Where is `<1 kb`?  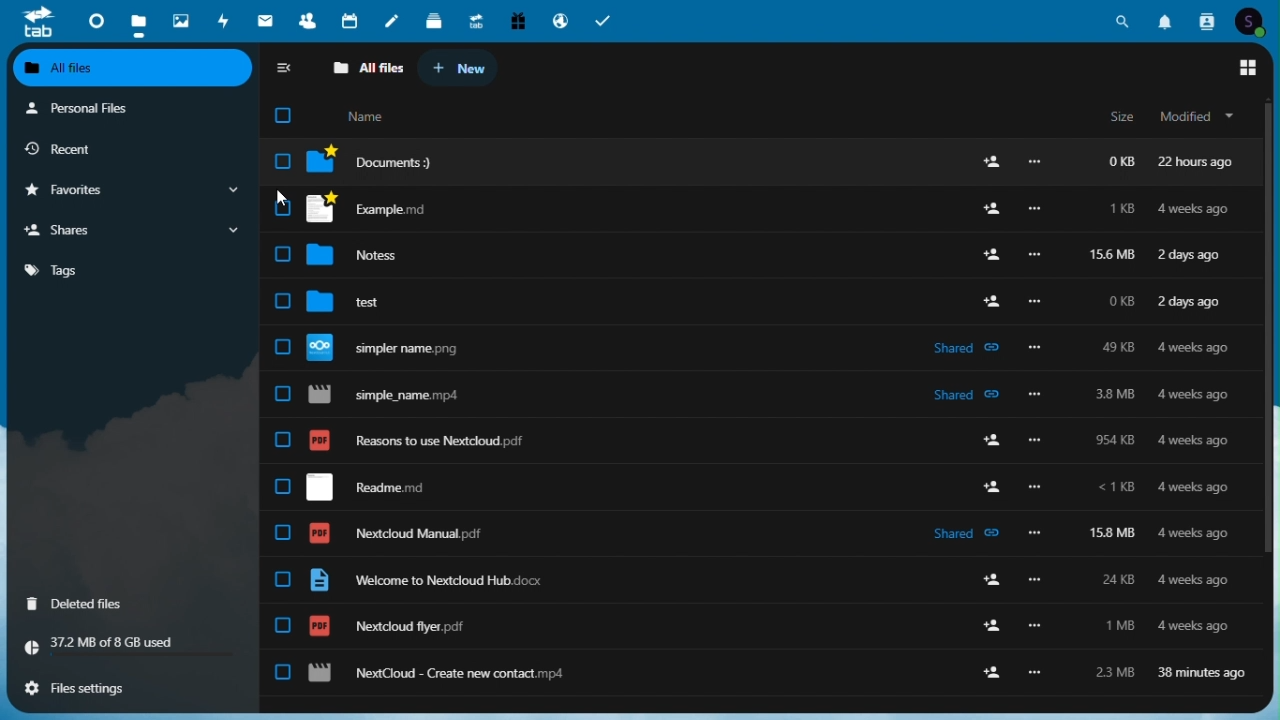 <1 kb is located at coordinates (1115, 487).